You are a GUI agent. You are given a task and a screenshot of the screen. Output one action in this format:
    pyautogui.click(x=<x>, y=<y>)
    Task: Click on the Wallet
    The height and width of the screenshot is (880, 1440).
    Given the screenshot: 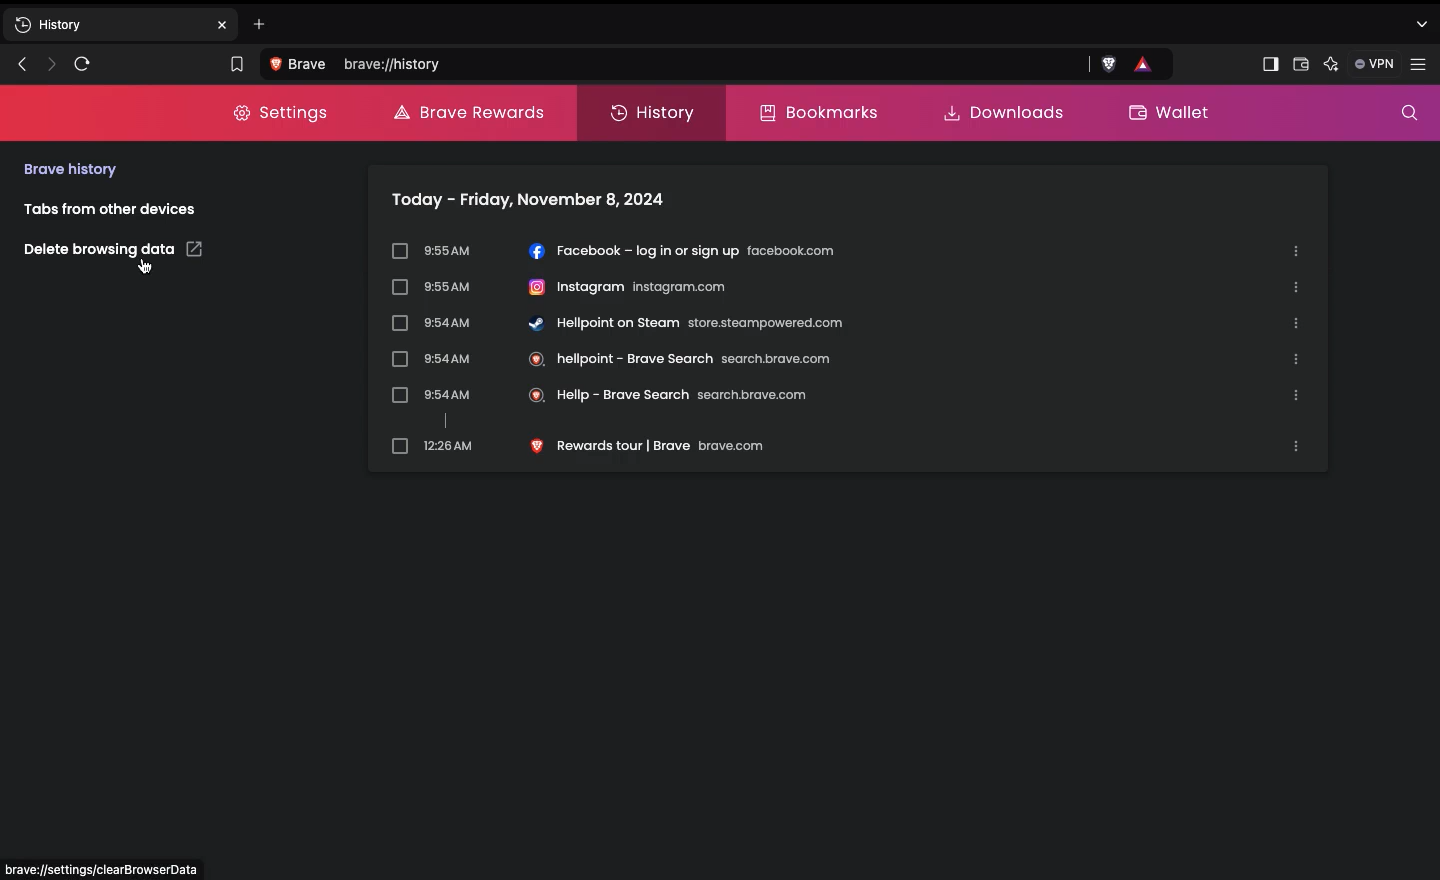 What is the action you would take?
    pyautogui.click(x=1167, y=114)
    